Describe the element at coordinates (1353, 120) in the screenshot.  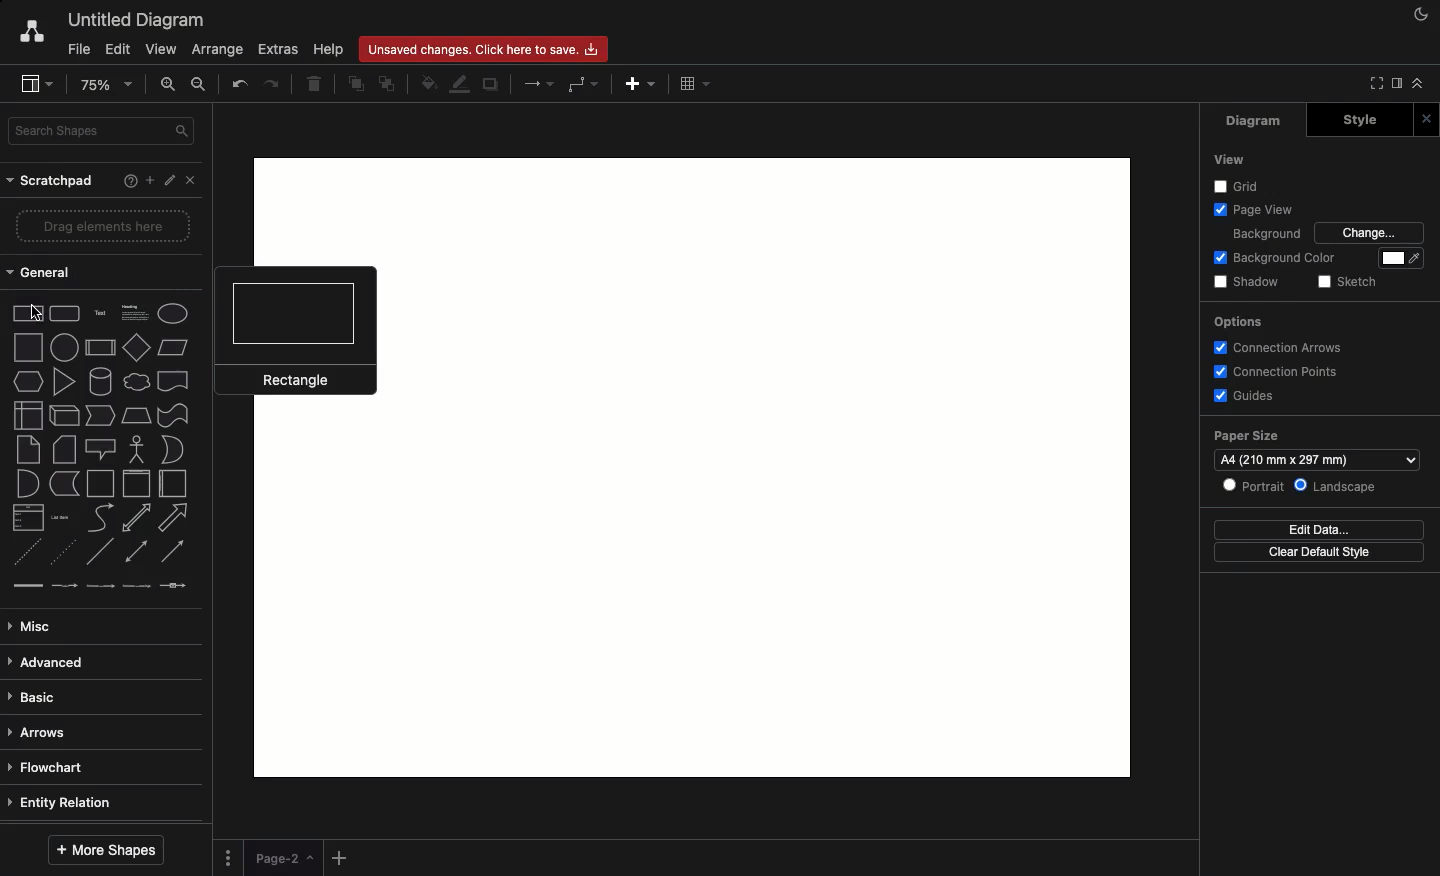
I see `Style` at that location.